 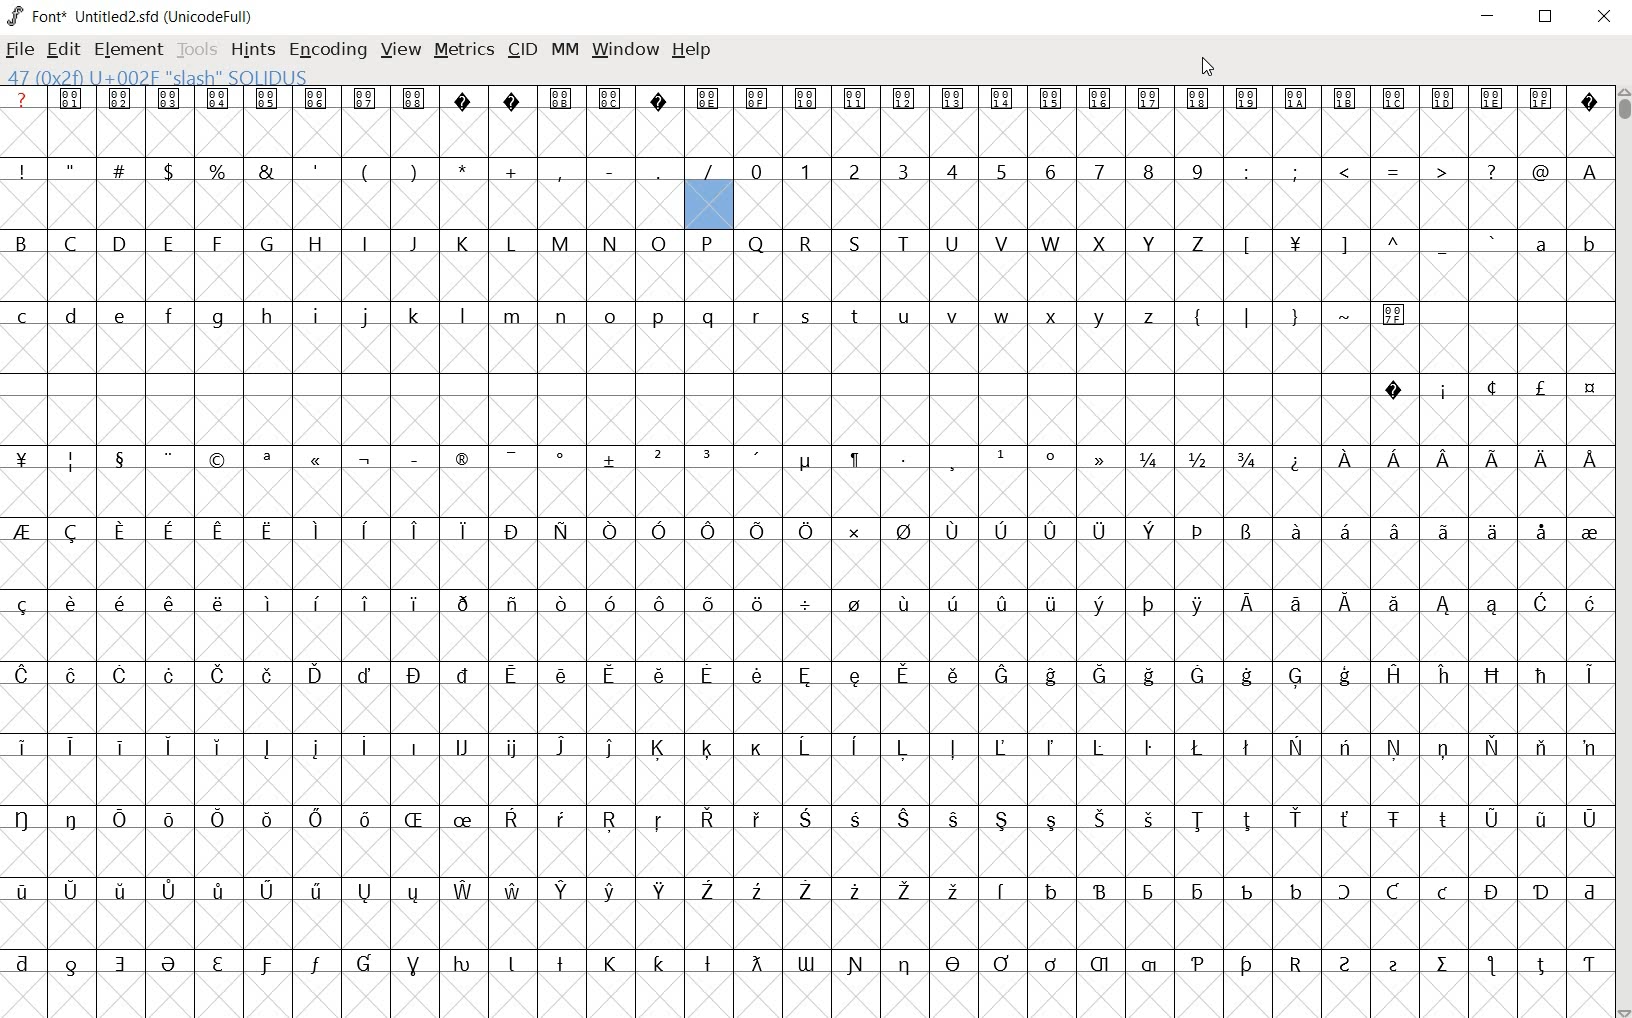 I want to click on empty cells, so click(x=1175, y=207).